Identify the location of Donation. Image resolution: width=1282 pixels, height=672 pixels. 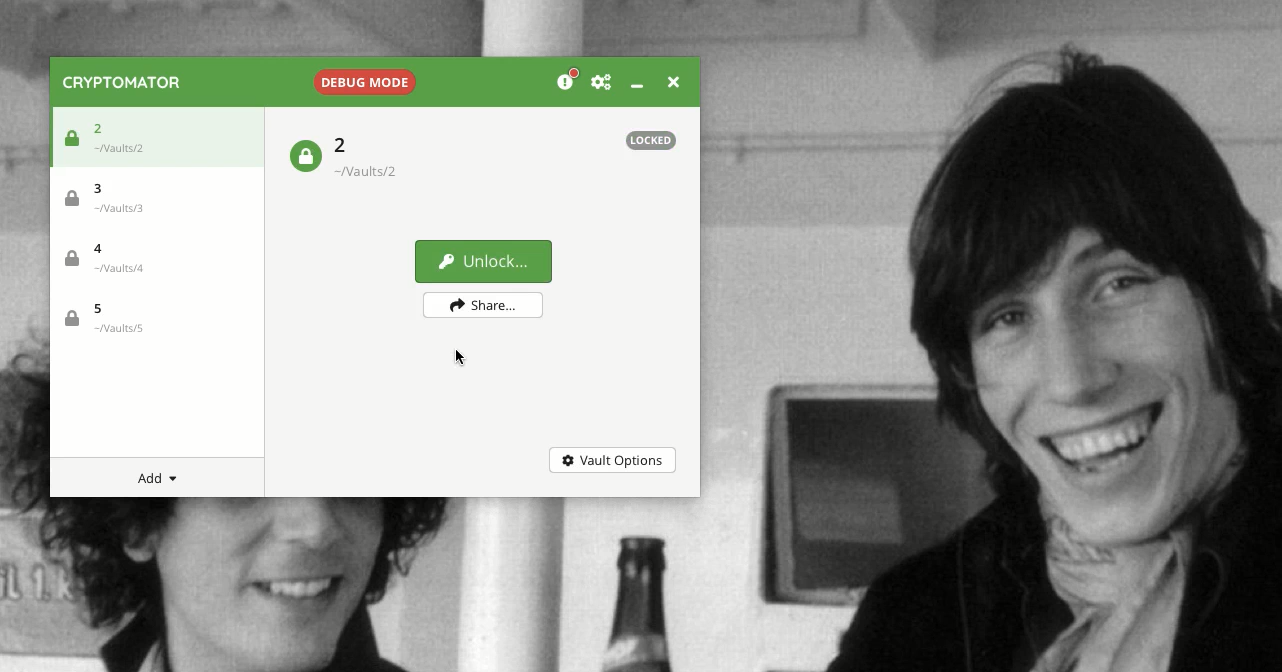
(568, 81).